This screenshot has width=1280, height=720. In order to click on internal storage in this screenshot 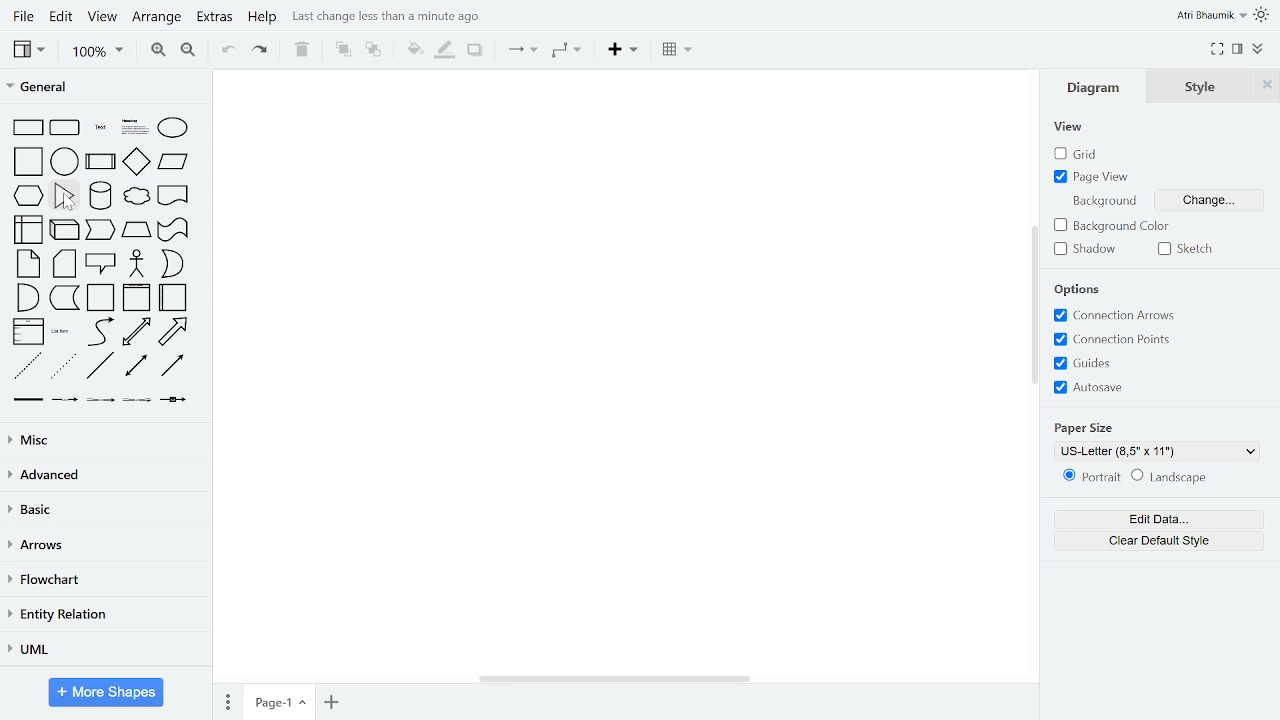, I will do `click(25, 229)`.